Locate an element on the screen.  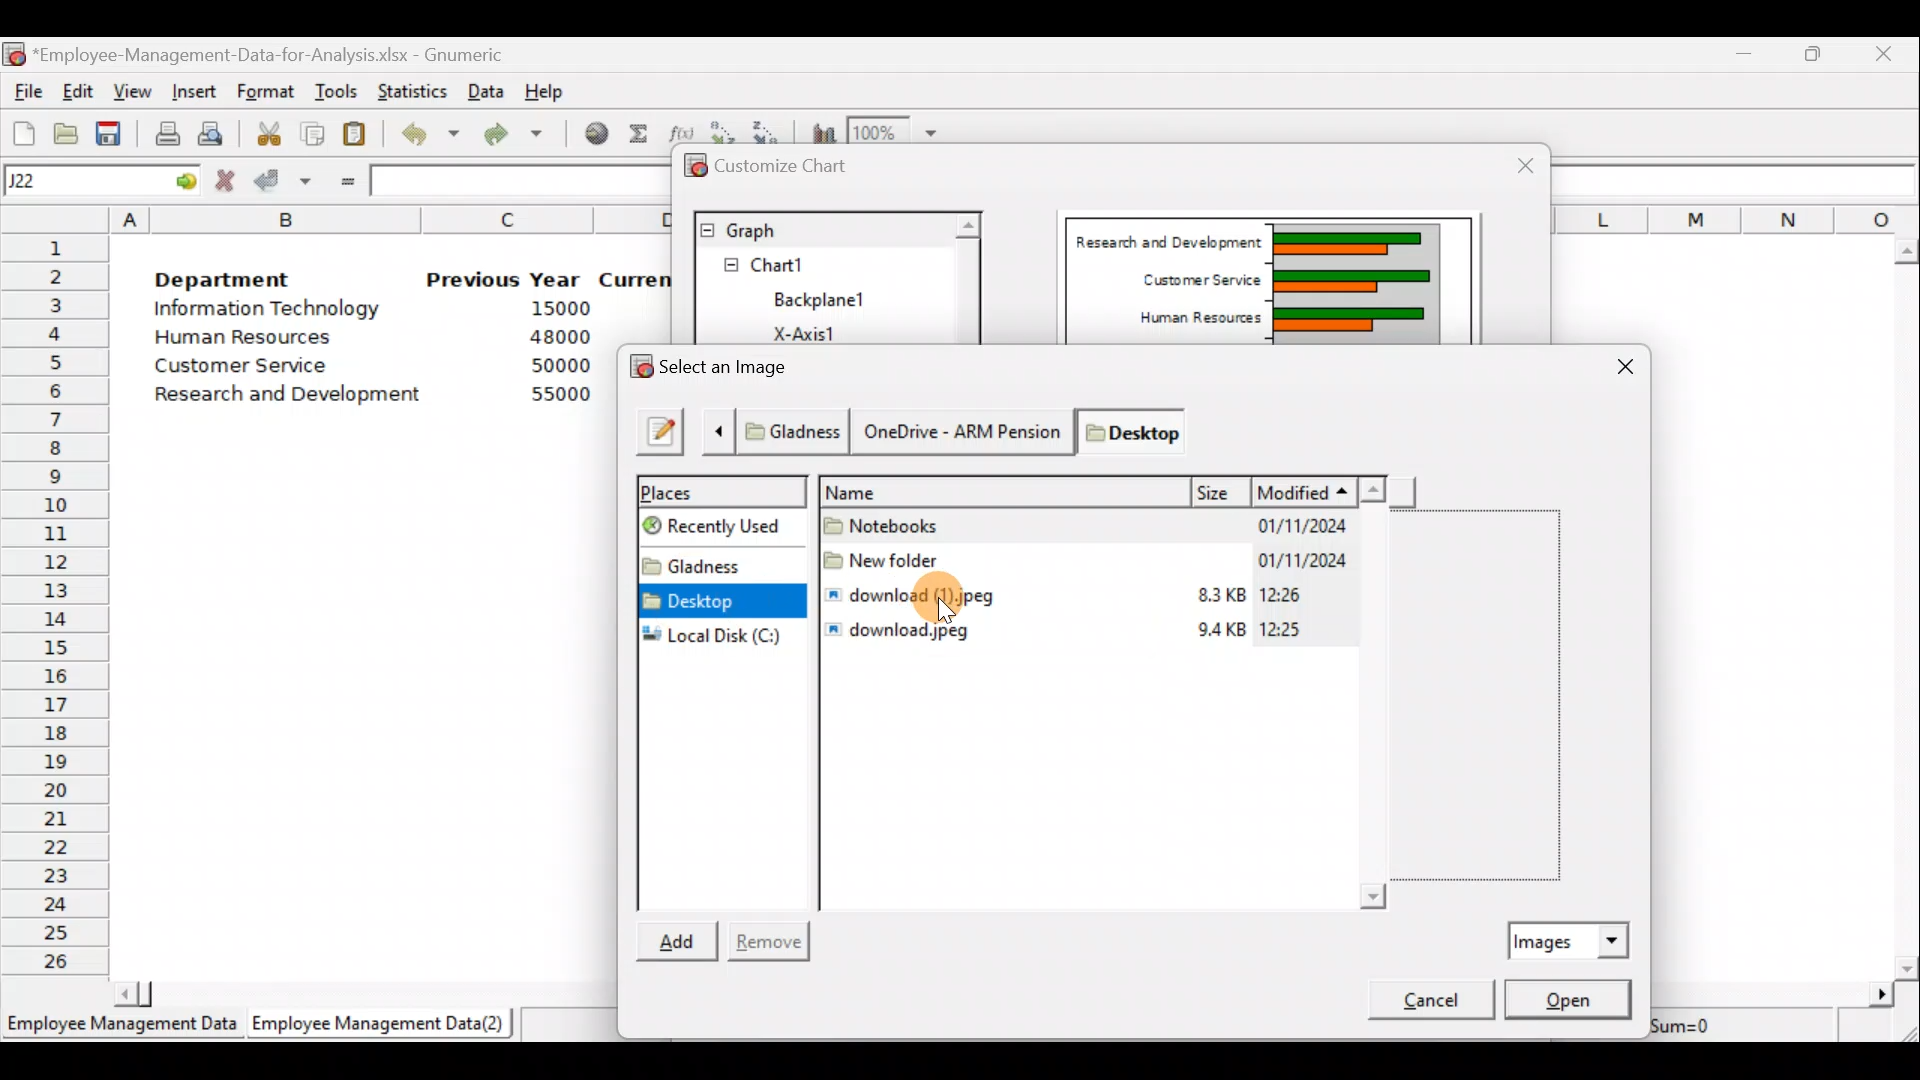
Scroll bar is located at coordinates (1105, 894).